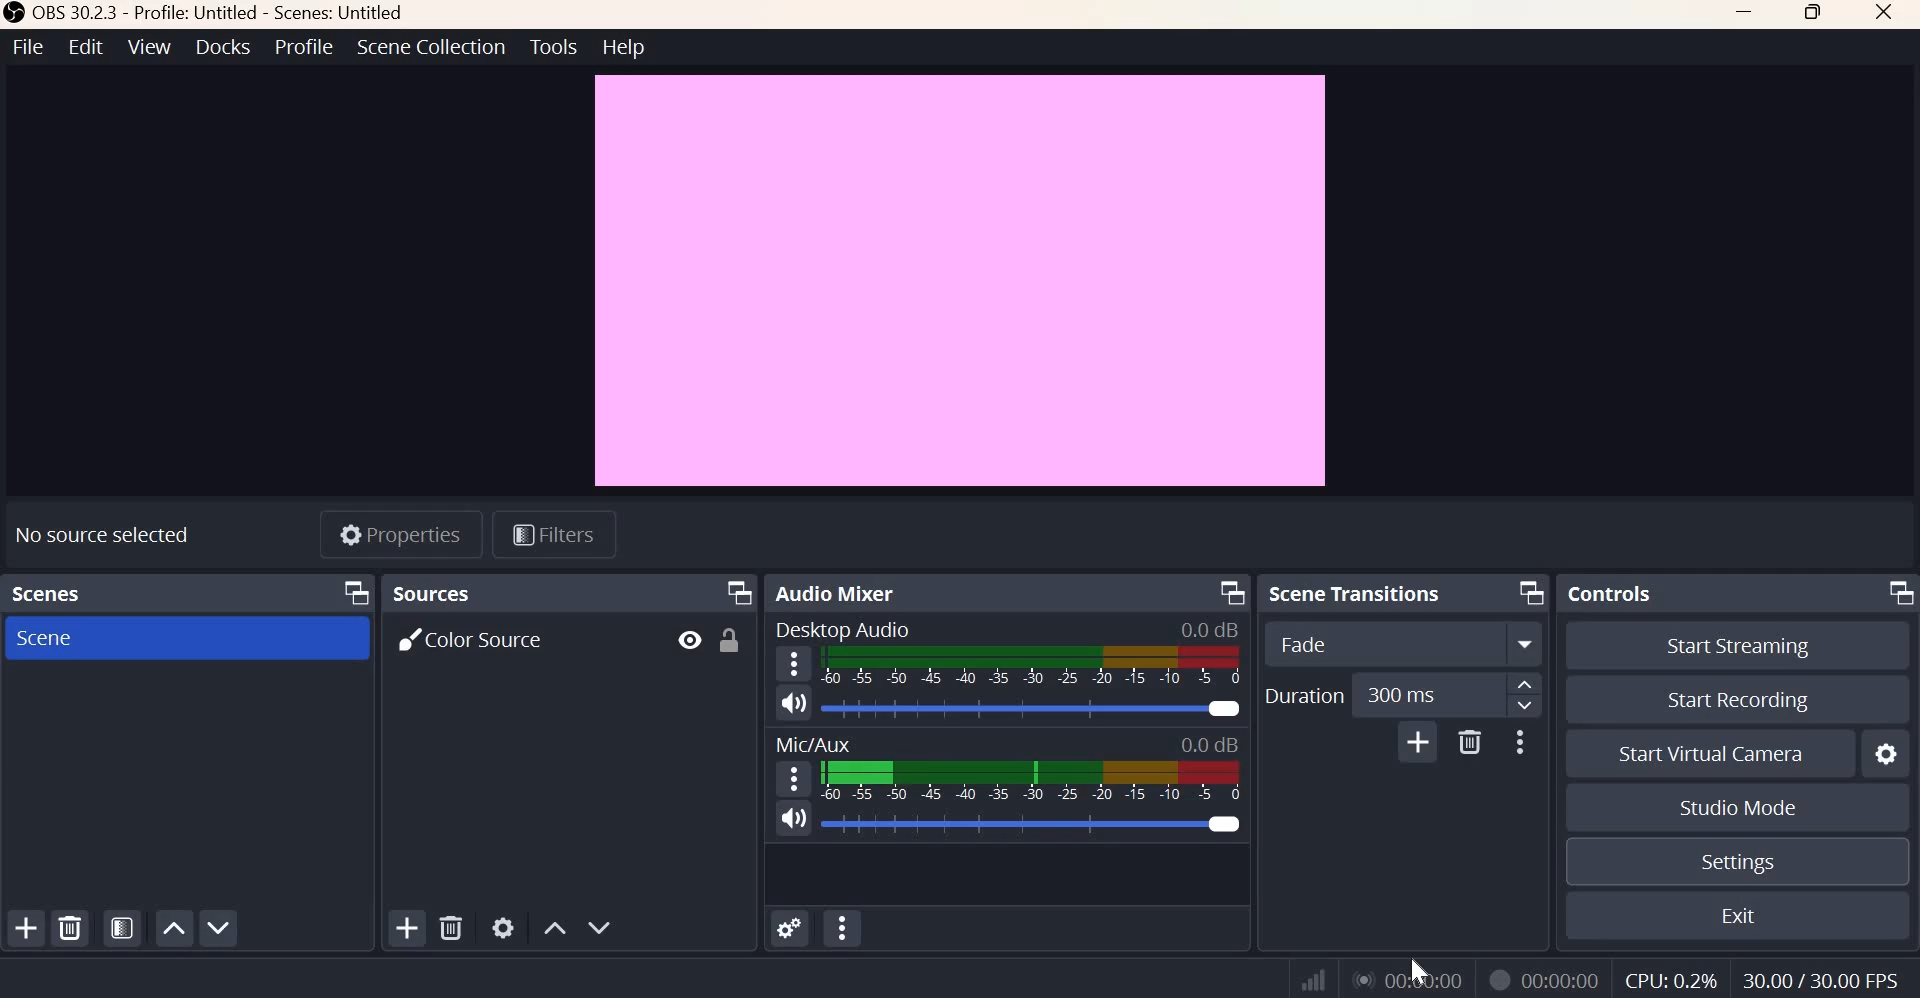 The image size is (1920, 998). Describe the element at coordinates (358, 592) in the screenshot. I see `Dock Options icon` at that location.